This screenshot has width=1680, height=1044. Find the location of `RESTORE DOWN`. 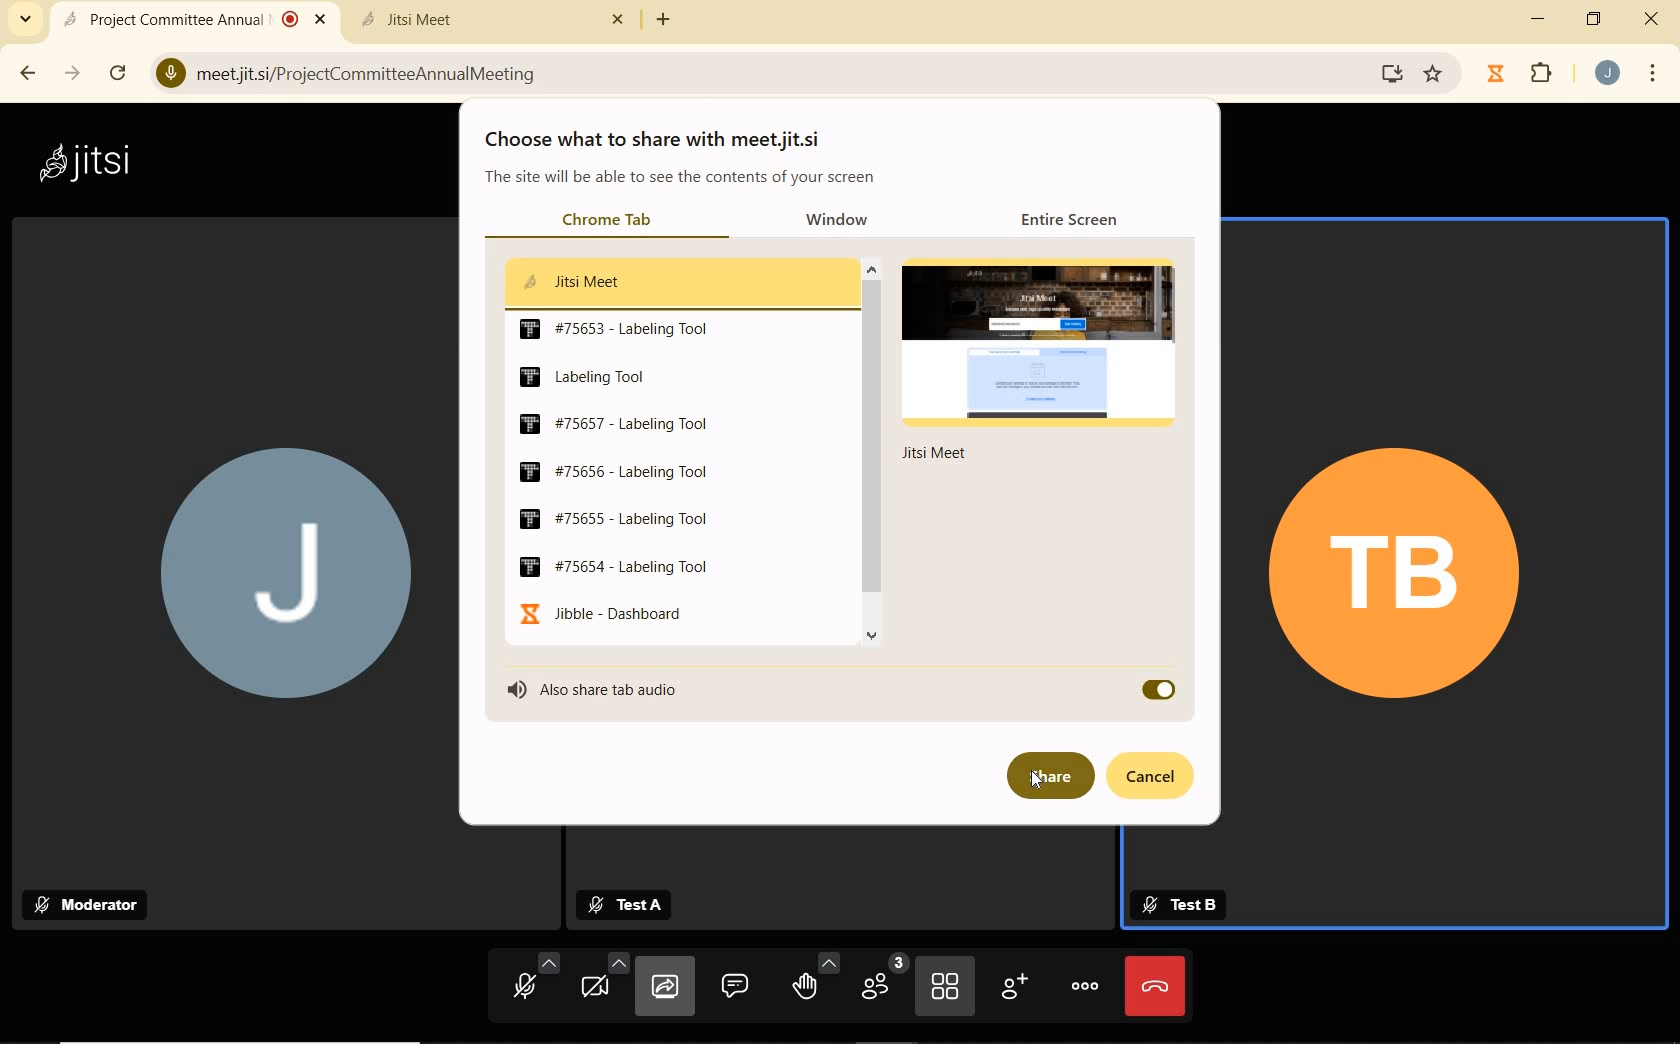

RESTORE DOWN is located at coordinates (1594, 19).